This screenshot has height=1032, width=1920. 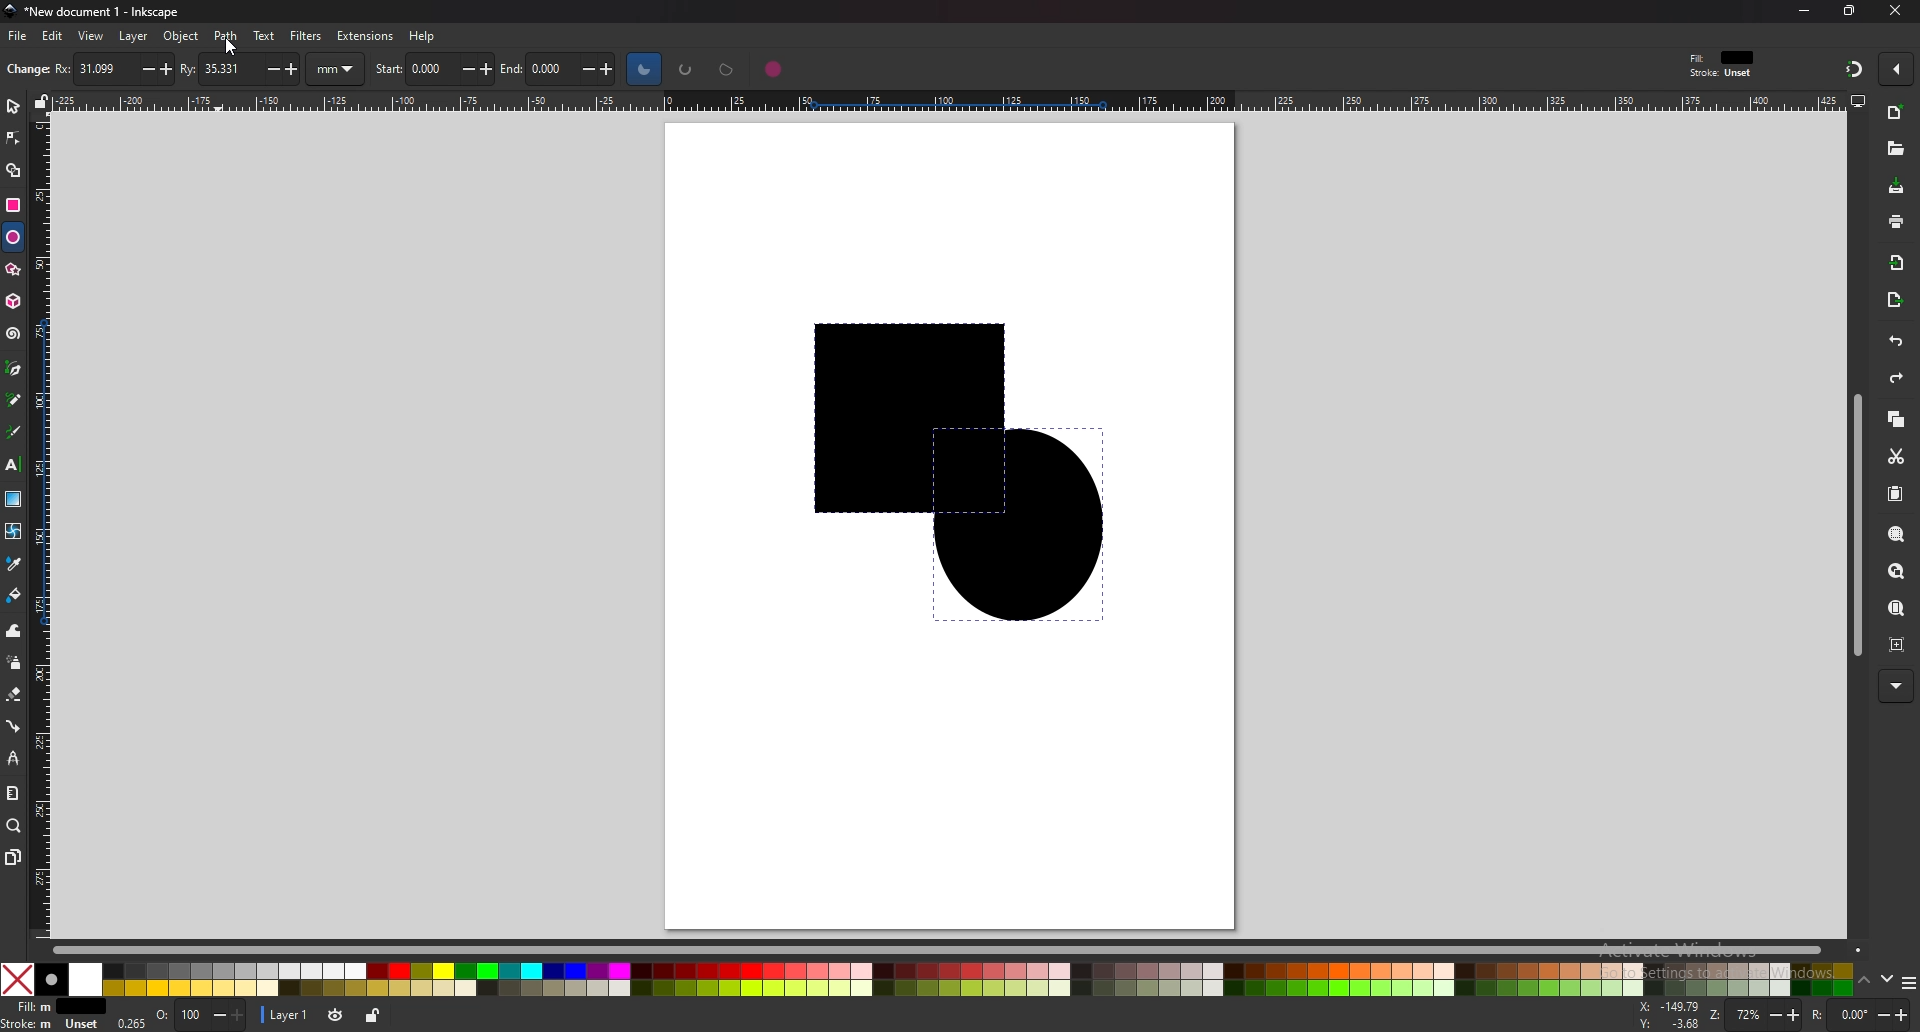 What do you see at coordinates (13, 663) in the screenshot?
I see `spray` at bounding box center [13, 663].